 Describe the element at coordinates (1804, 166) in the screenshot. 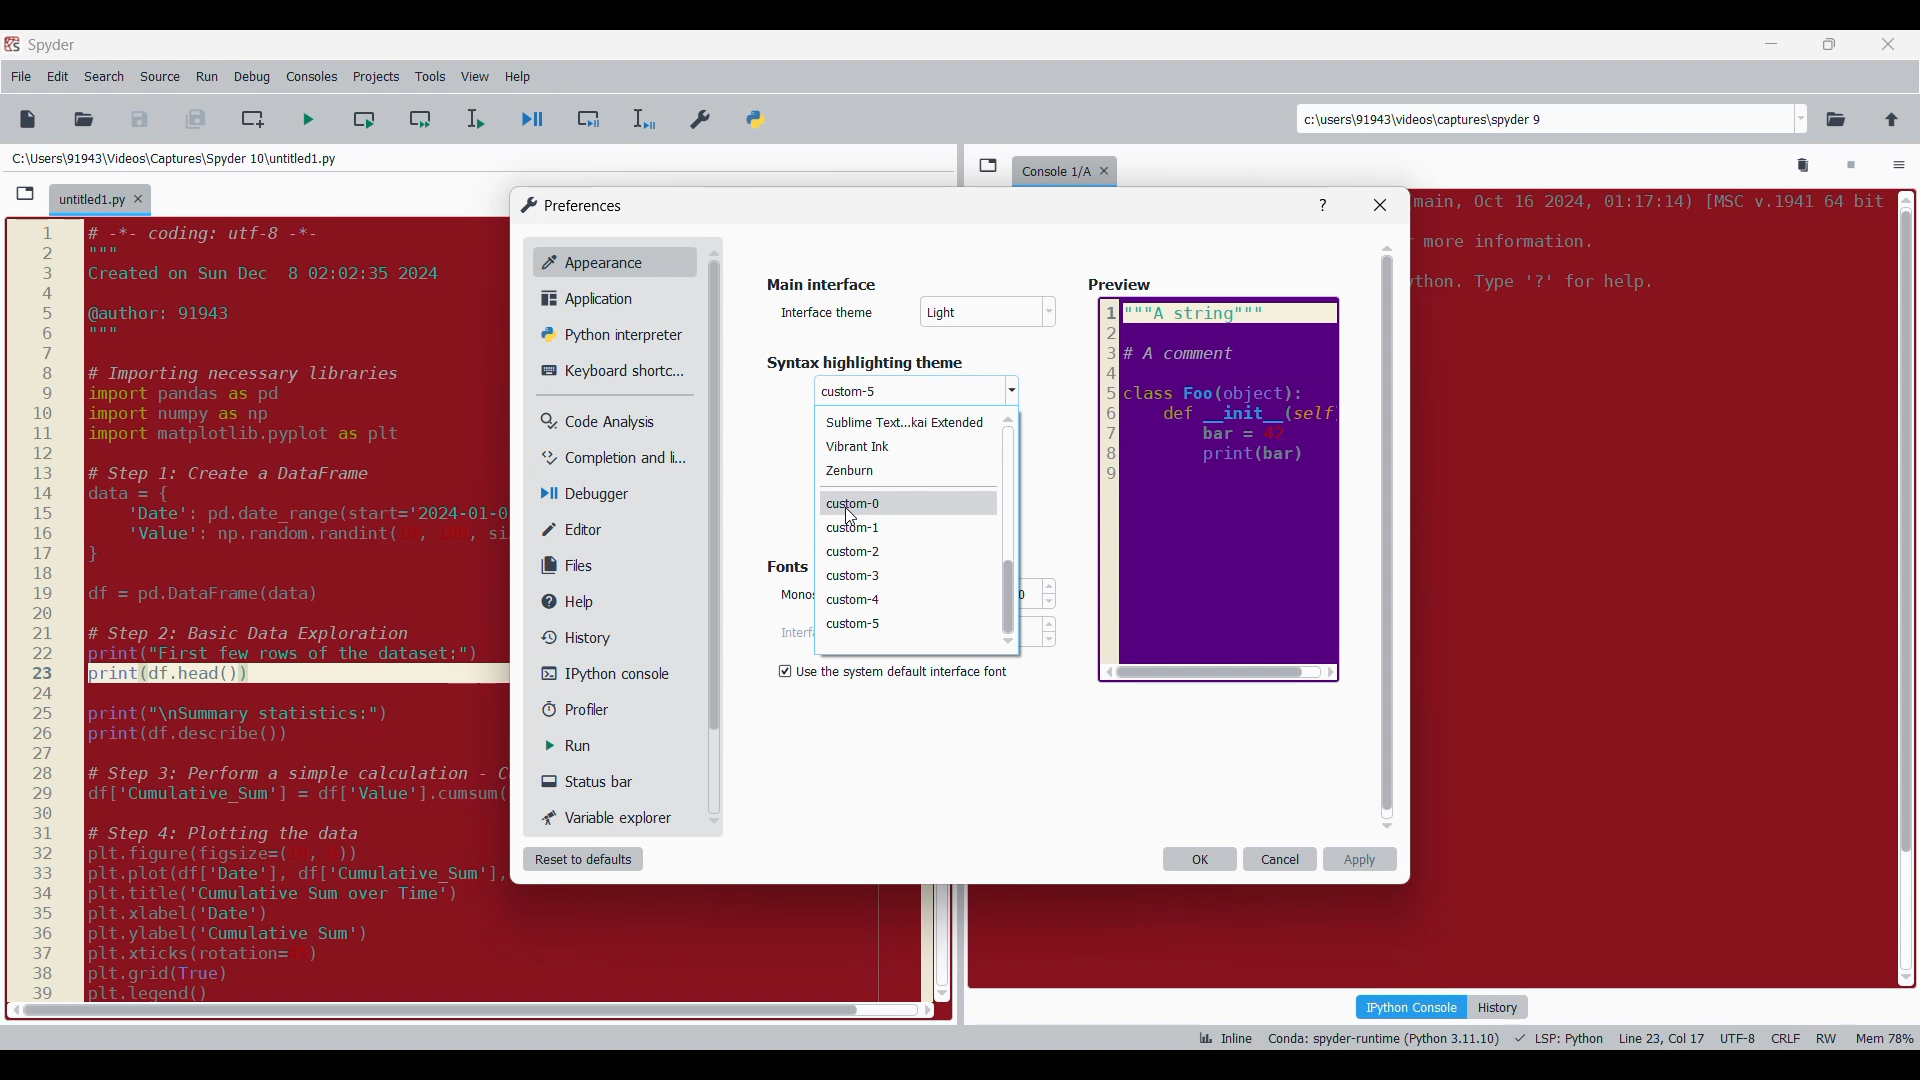

I see `Remove all variables from namespace` at that location.